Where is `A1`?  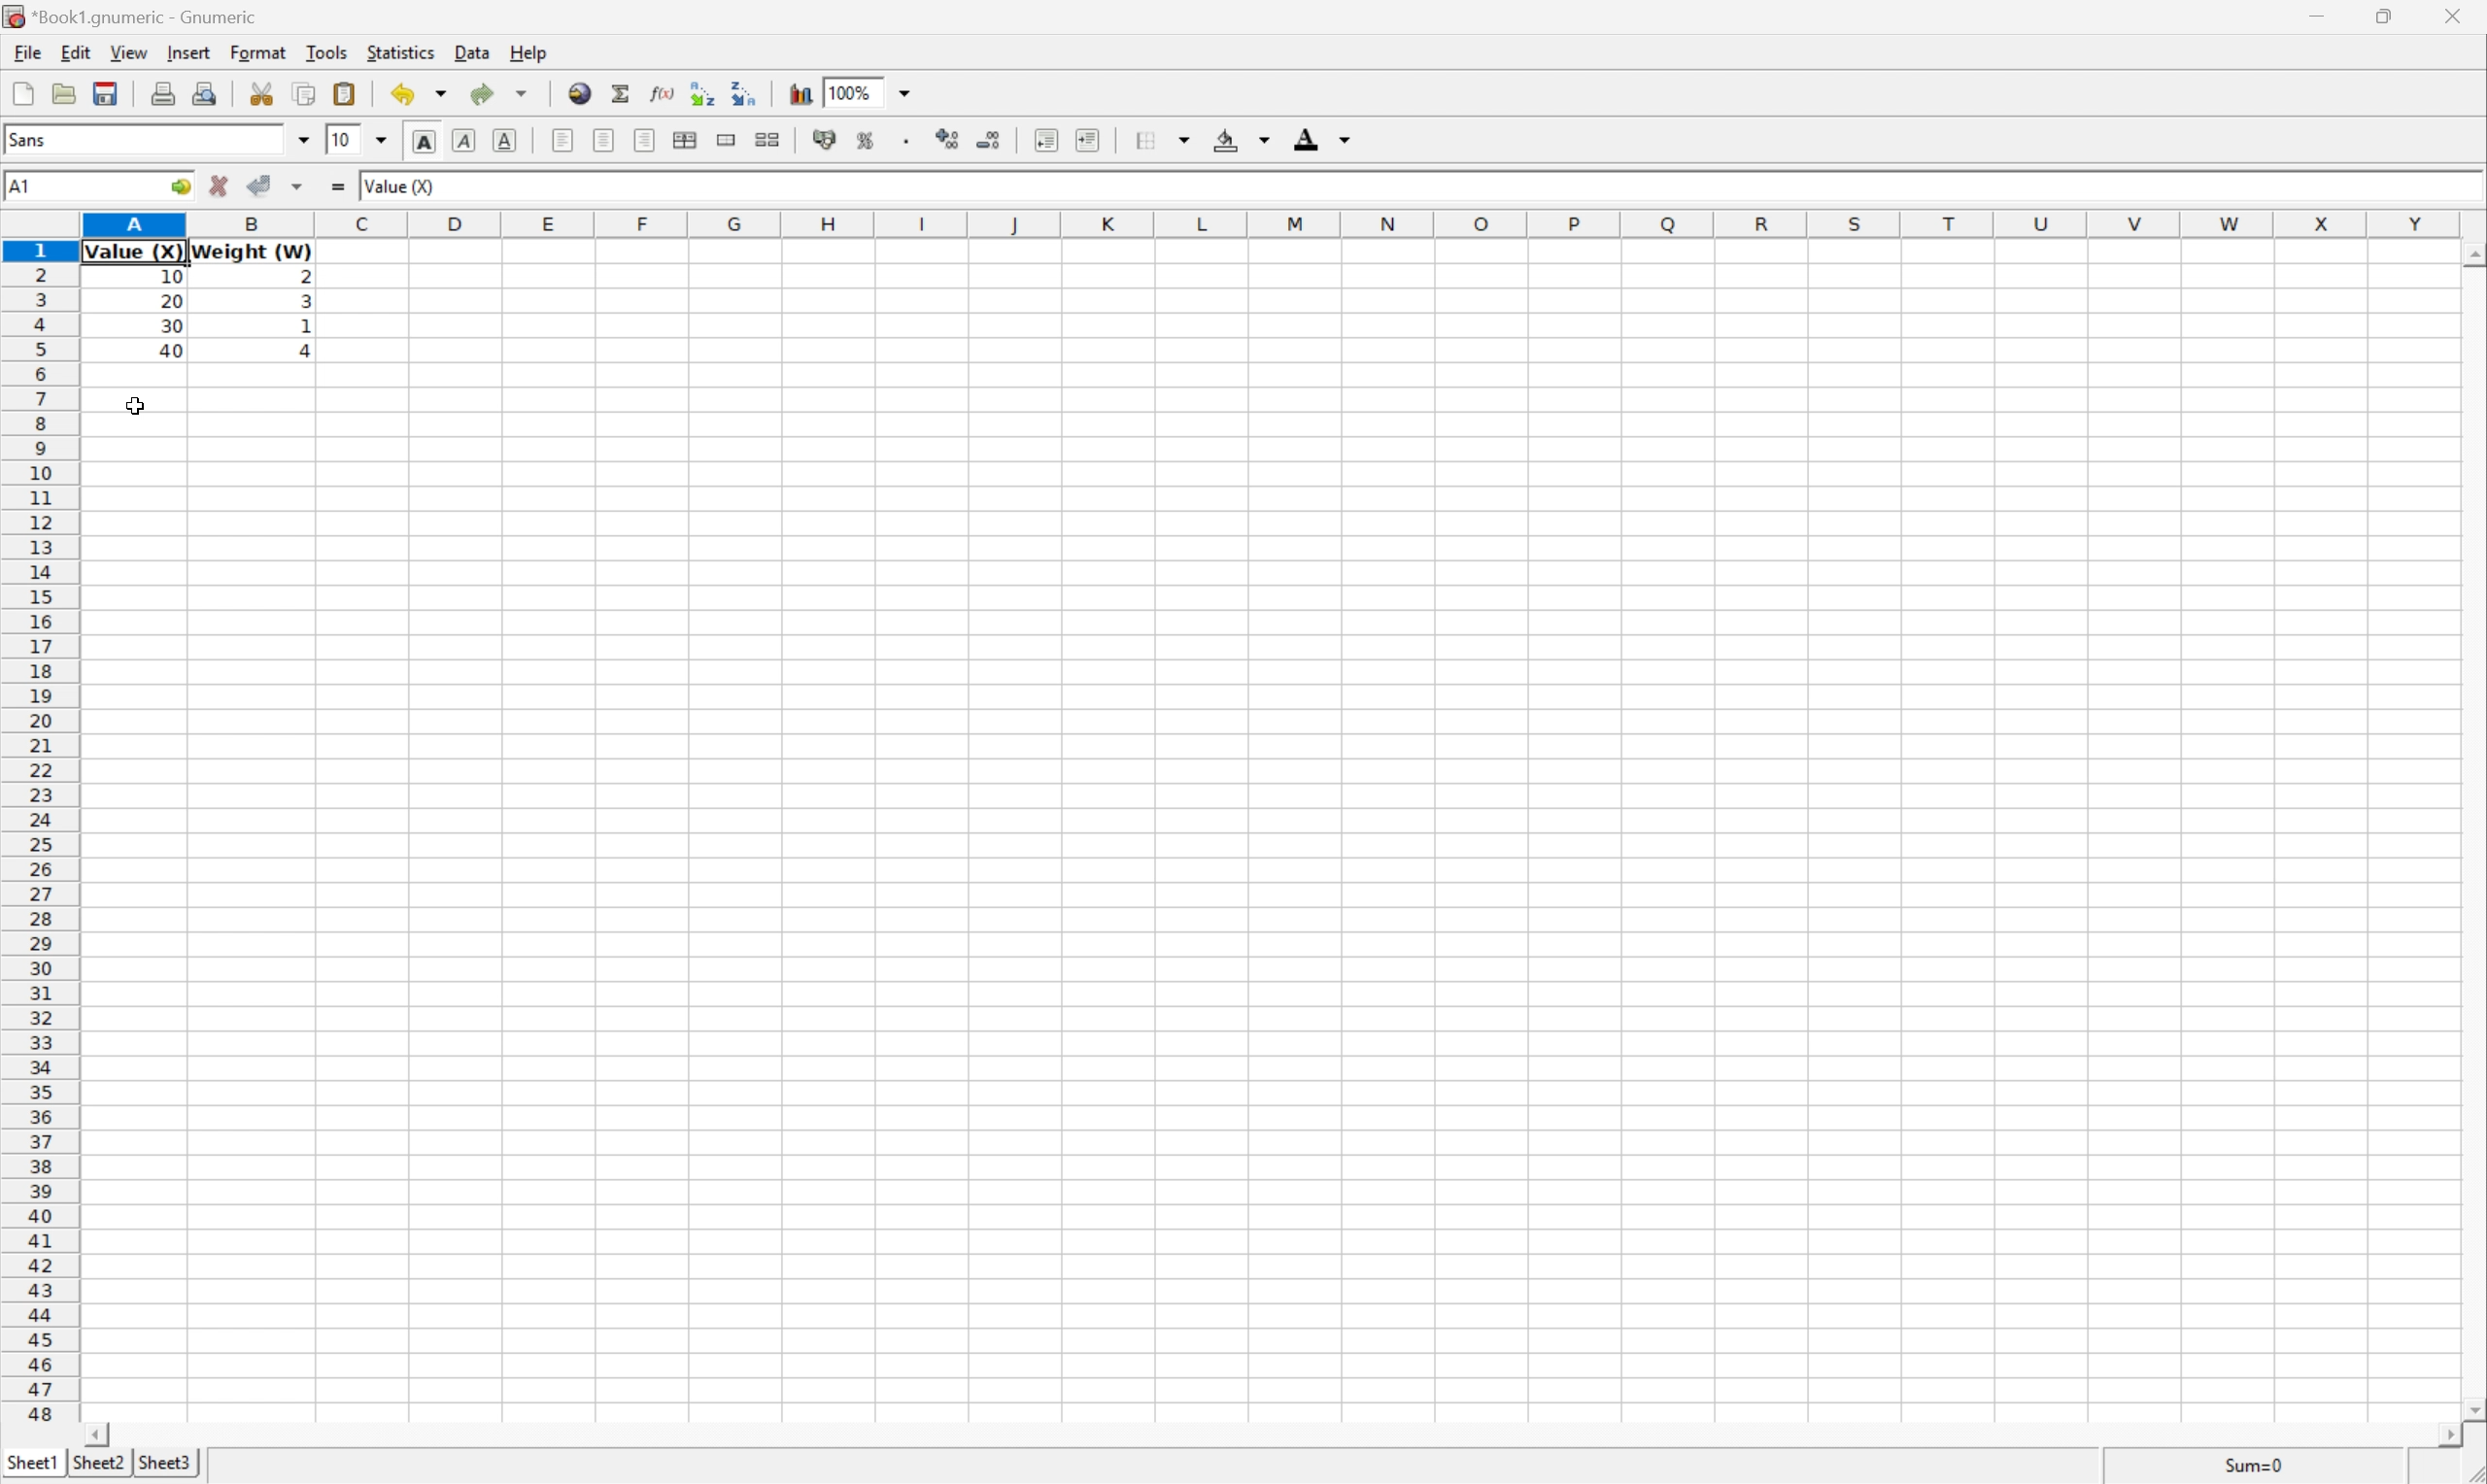
A1 is located at coordinates (24, 182).